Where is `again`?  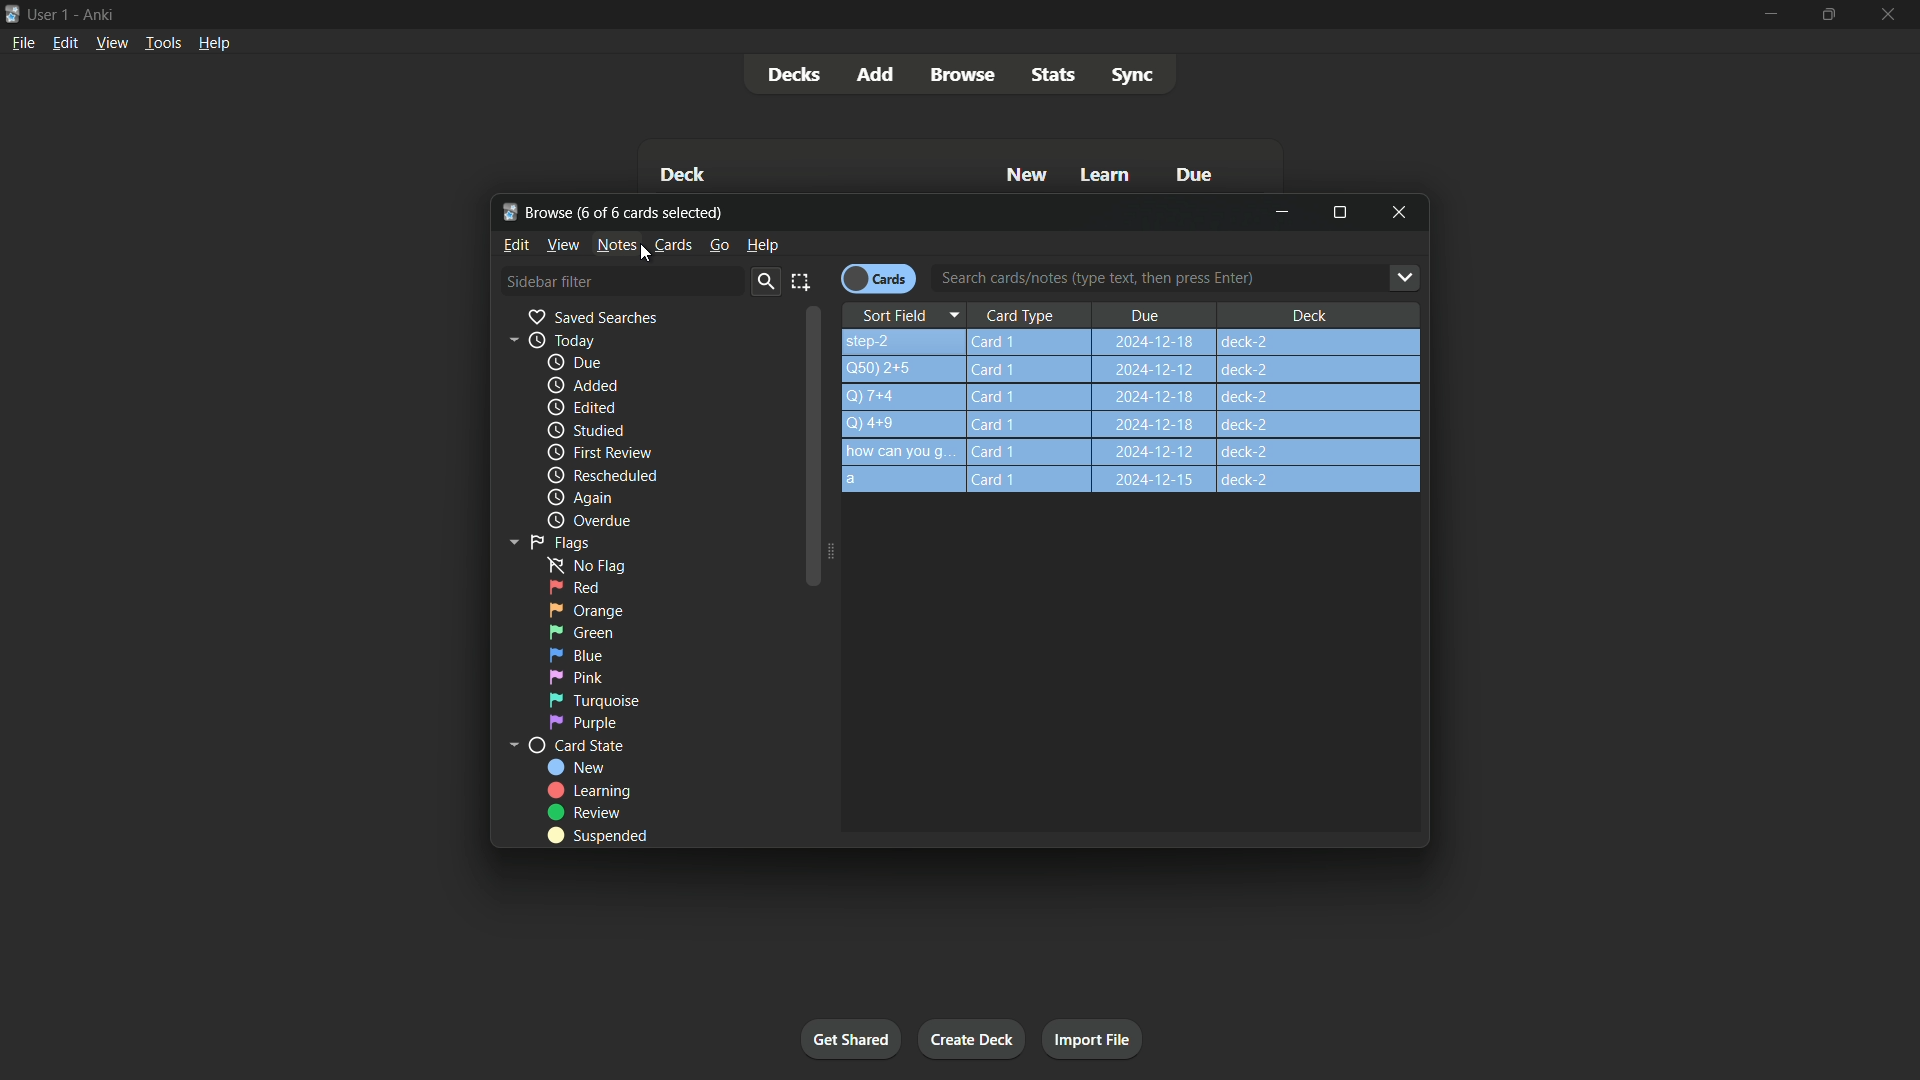
again is located at coordinates (579, 499).